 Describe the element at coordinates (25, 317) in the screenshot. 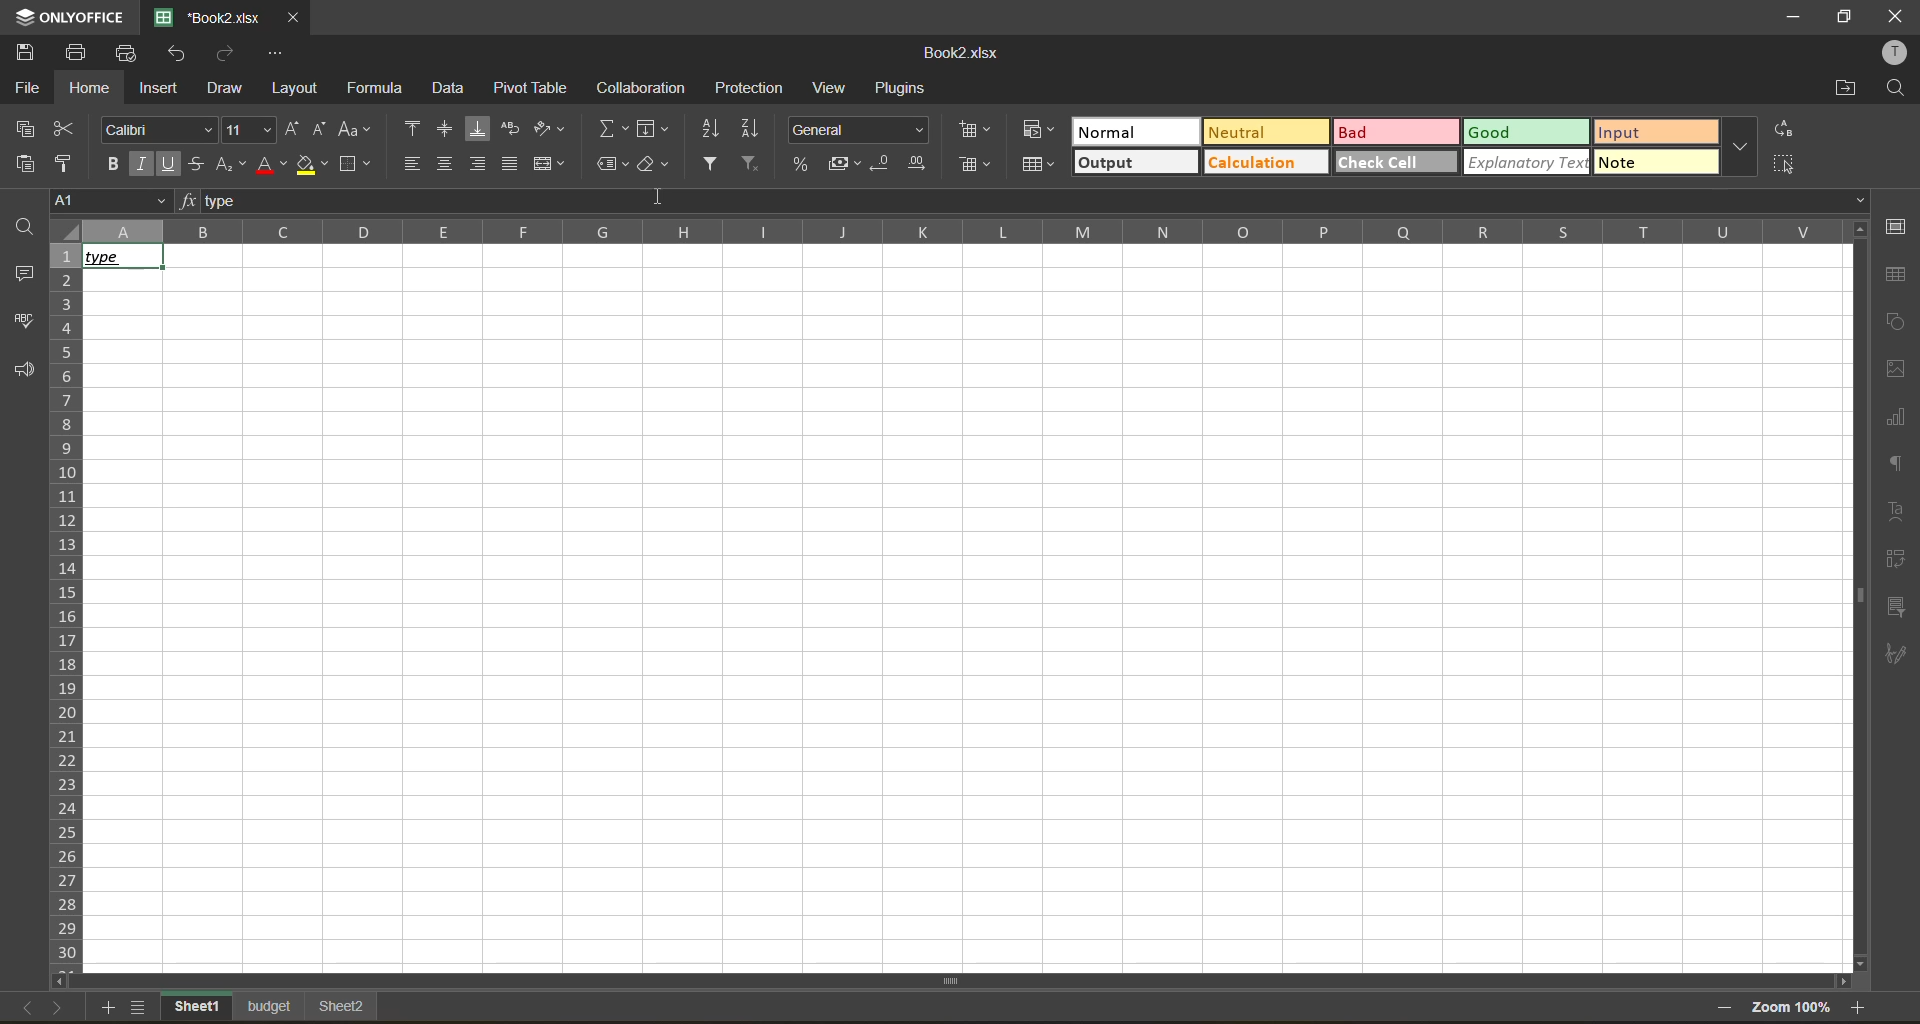

I see `spellcheck` at that location.